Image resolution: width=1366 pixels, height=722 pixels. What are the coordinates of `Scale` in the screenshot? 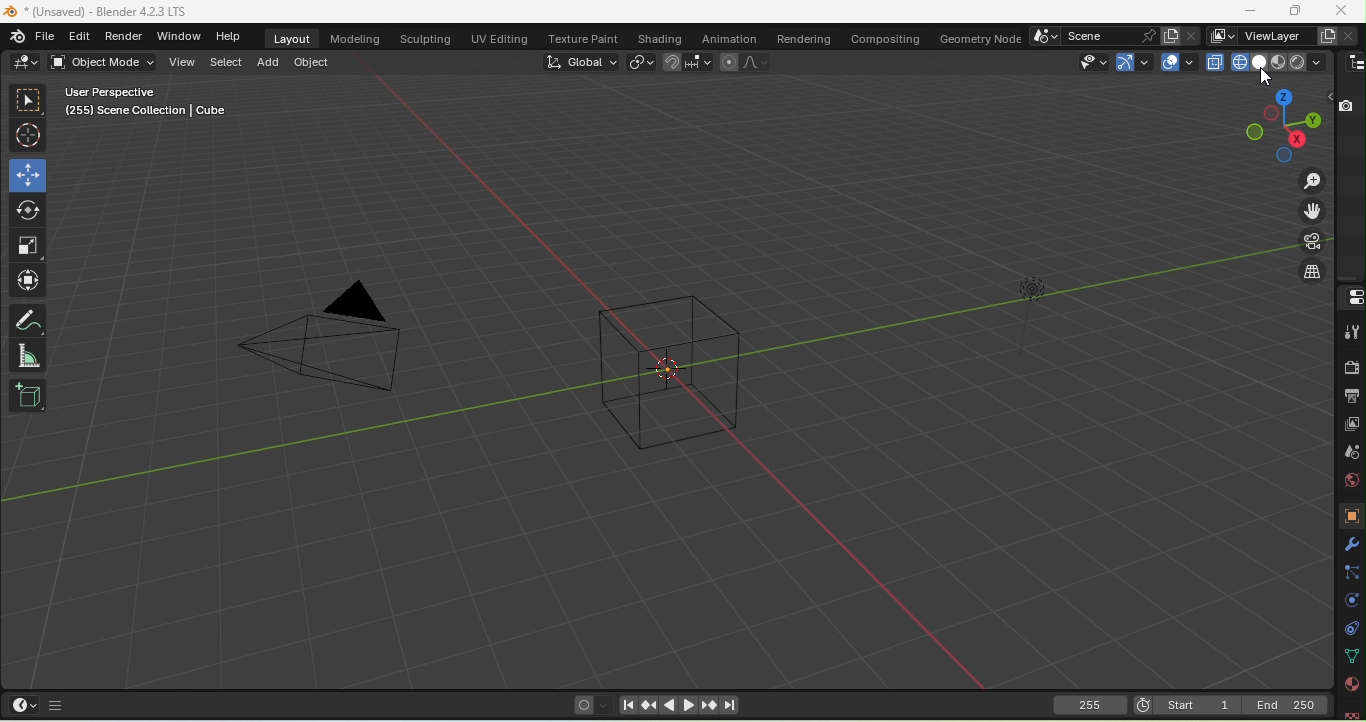 It's located at (29, 245).